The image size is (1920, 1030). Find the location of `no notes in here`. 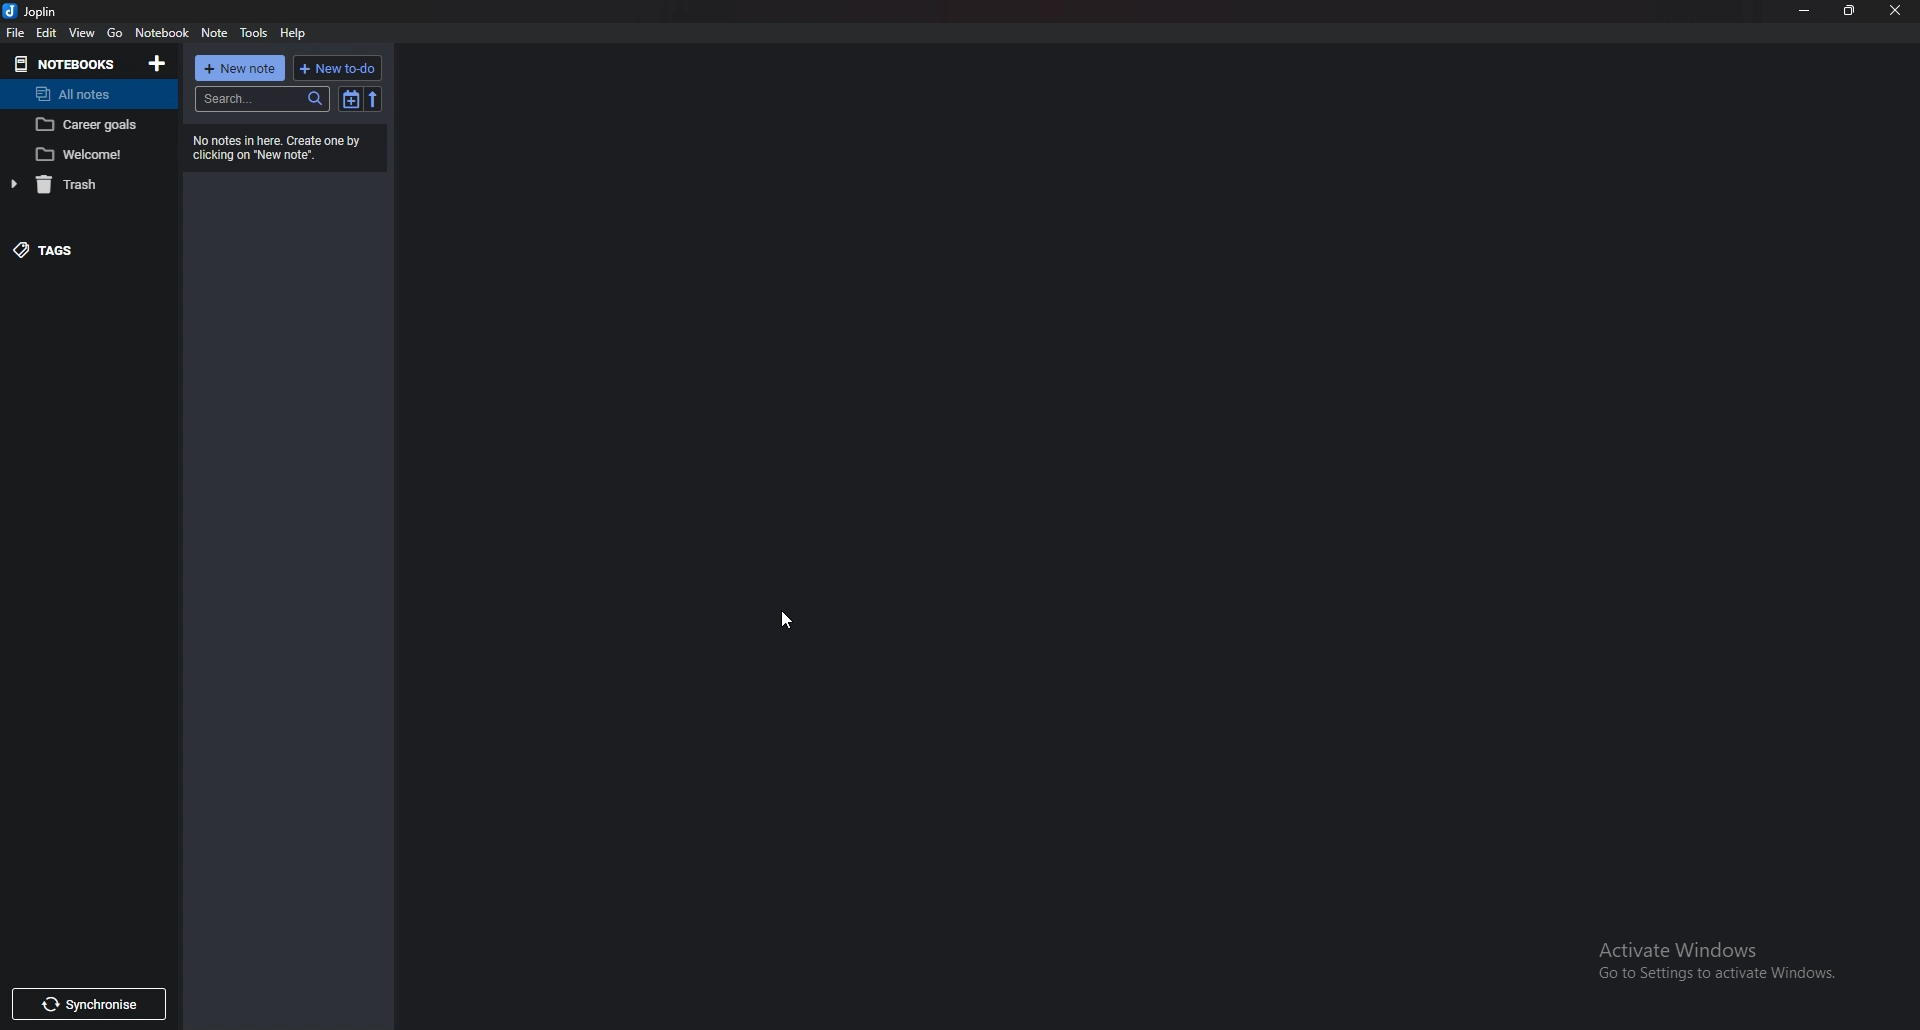

no notes in here is located at coordinates (288, 146).